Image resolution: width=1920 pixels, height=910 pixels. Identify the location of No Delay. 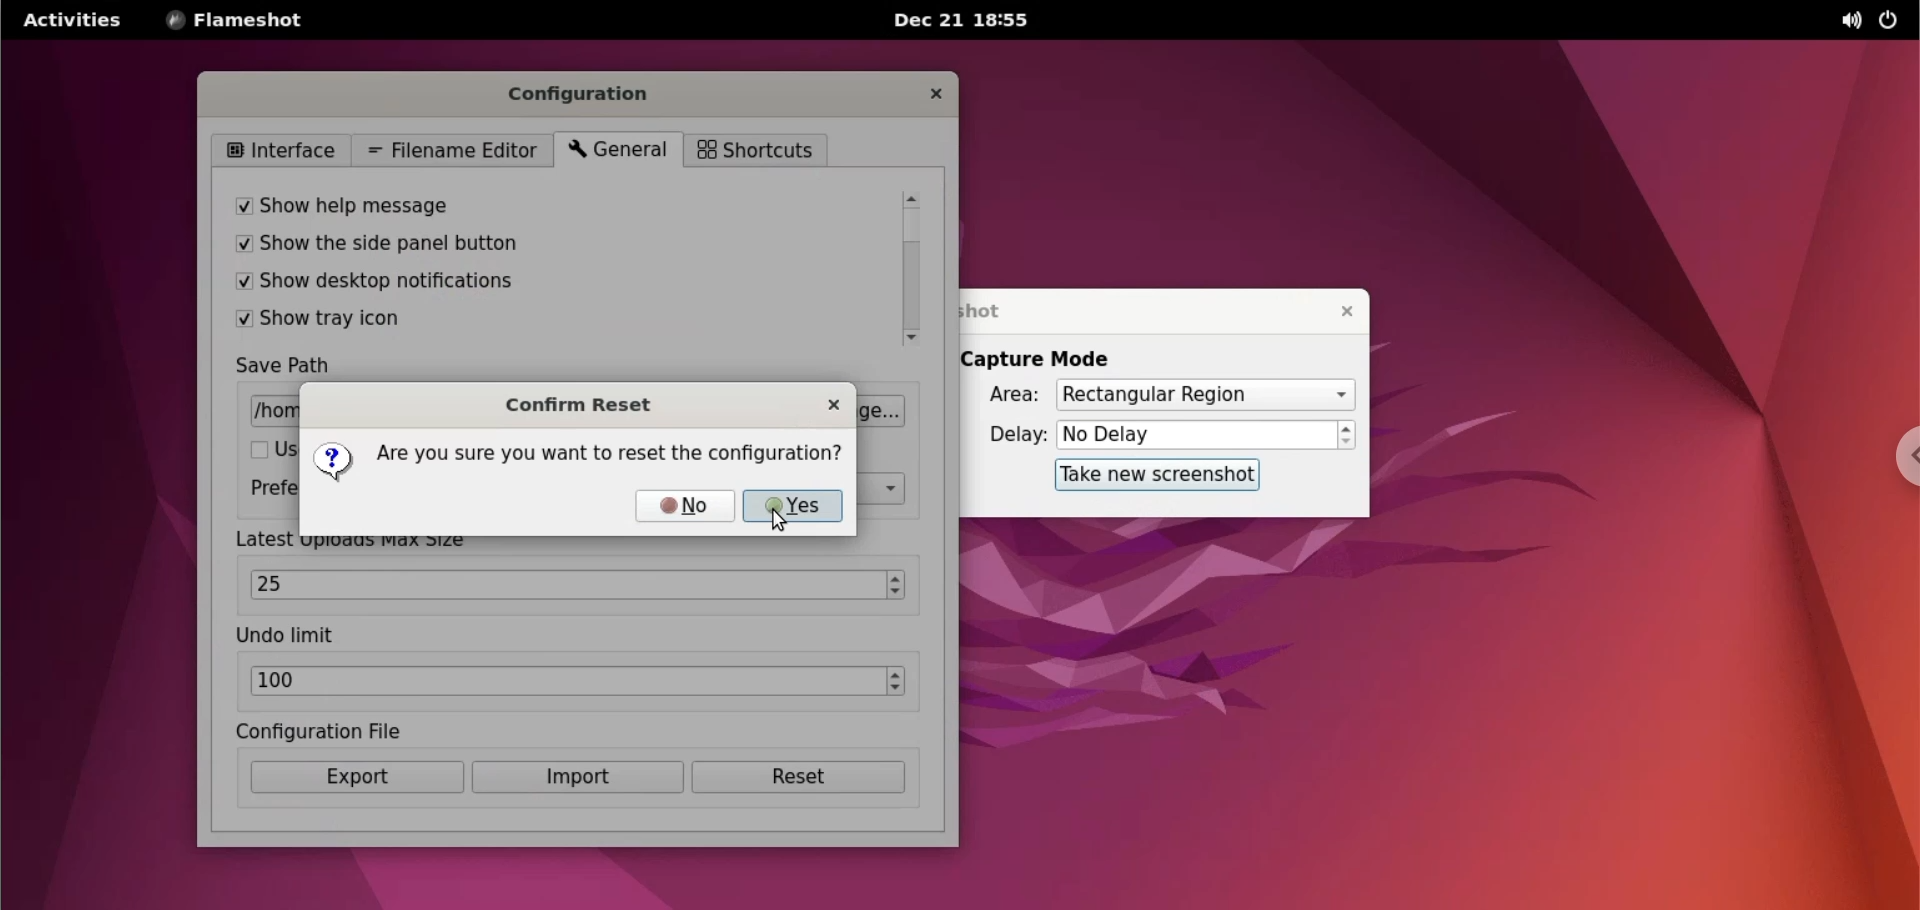
(1196, 436).